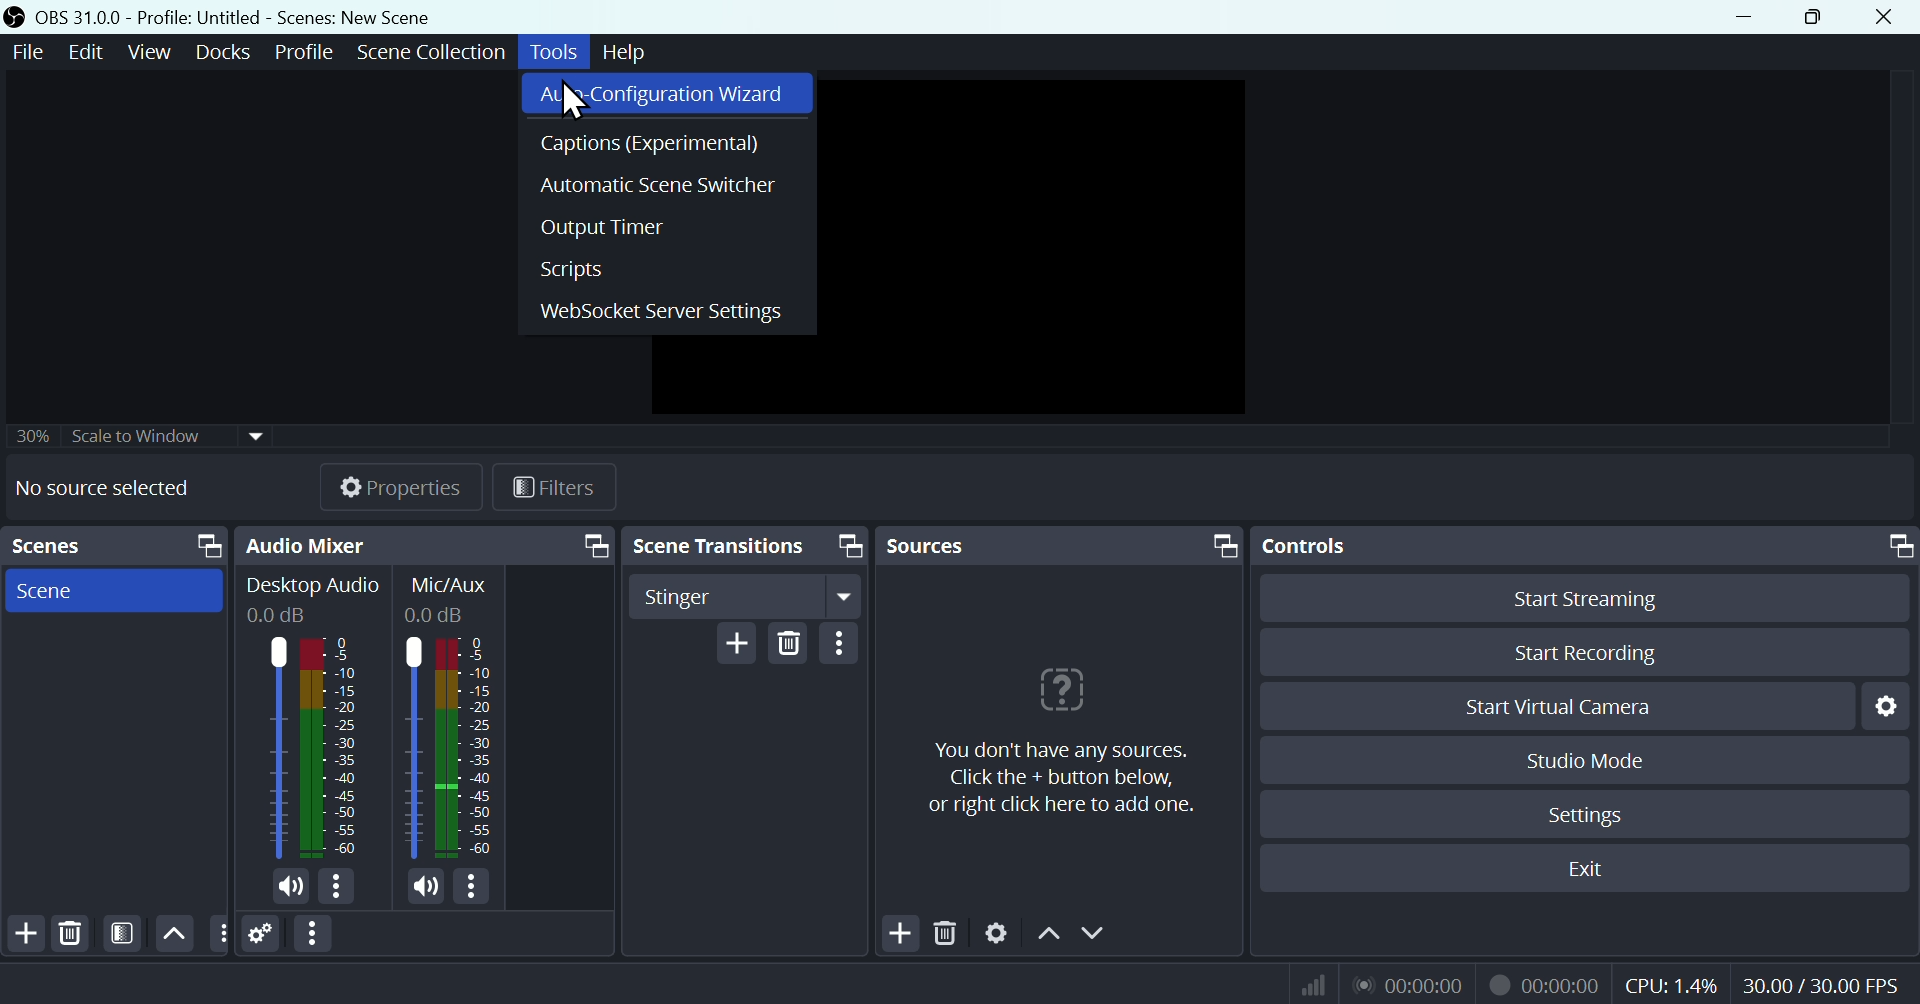  Describe the element at coordinates (953, 545) in the screenshot. I see `sources` at that location.